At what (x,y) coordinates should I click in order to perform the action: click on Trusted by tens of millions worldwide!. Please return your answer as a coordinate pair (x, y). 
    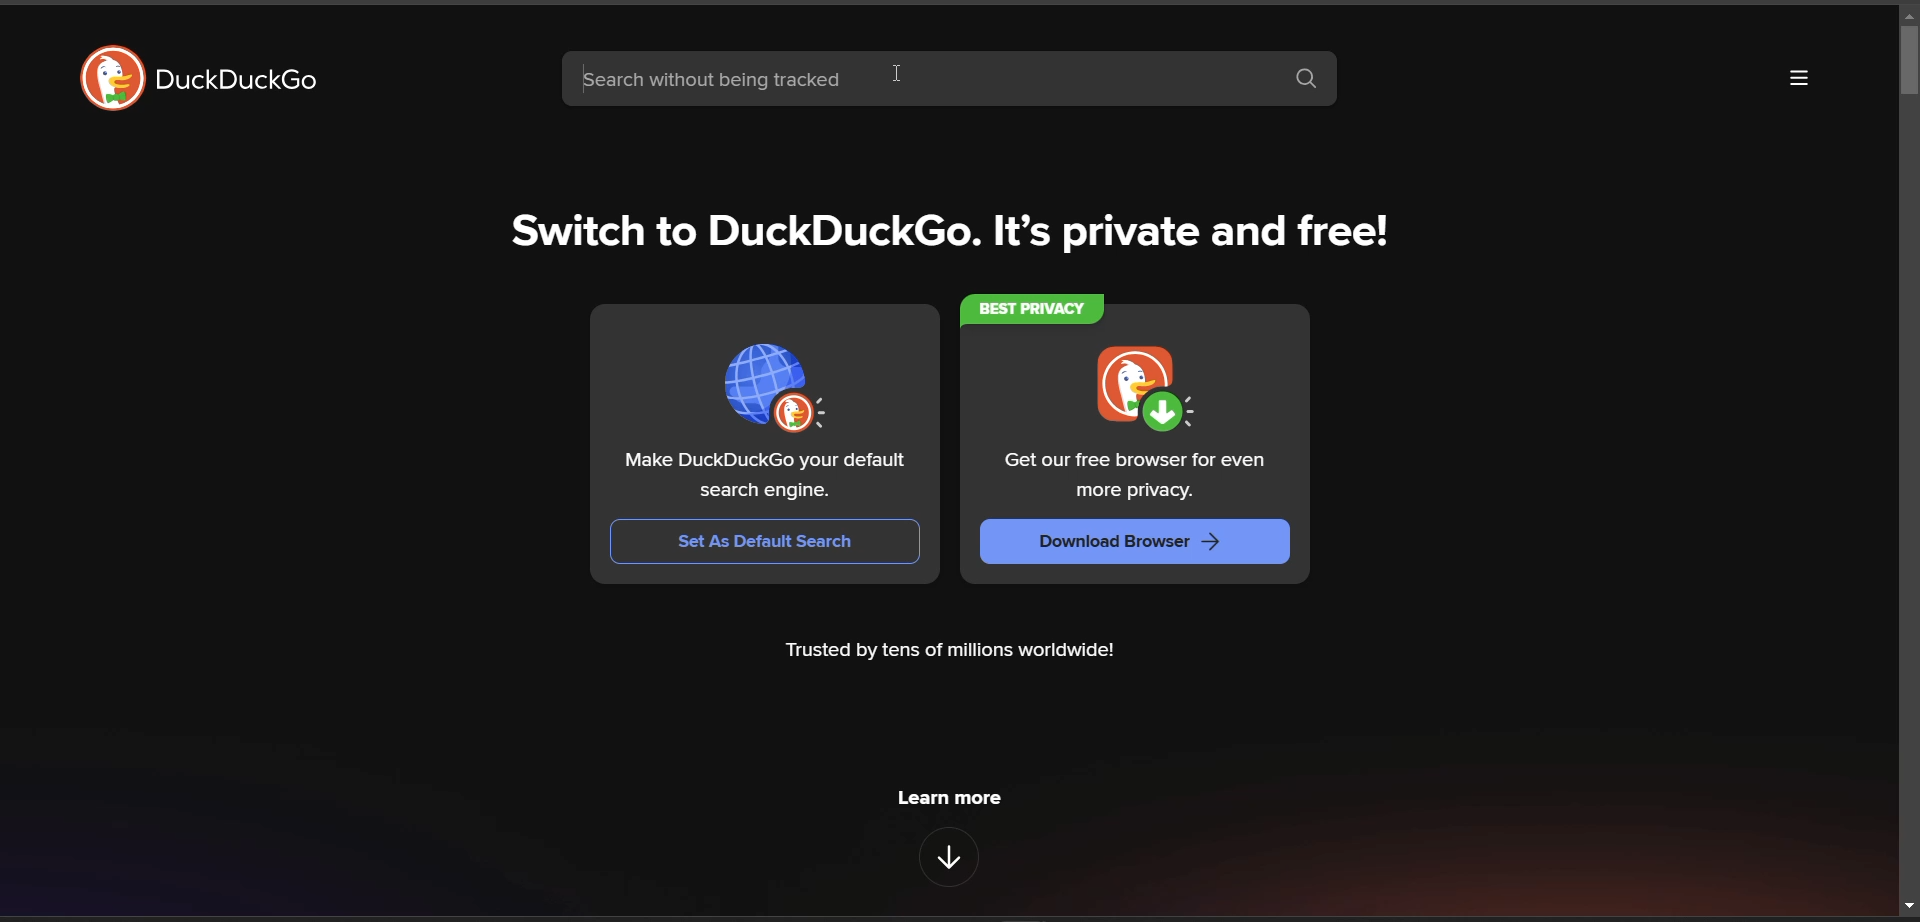
    Looking at the image, I should click on (951, 651).